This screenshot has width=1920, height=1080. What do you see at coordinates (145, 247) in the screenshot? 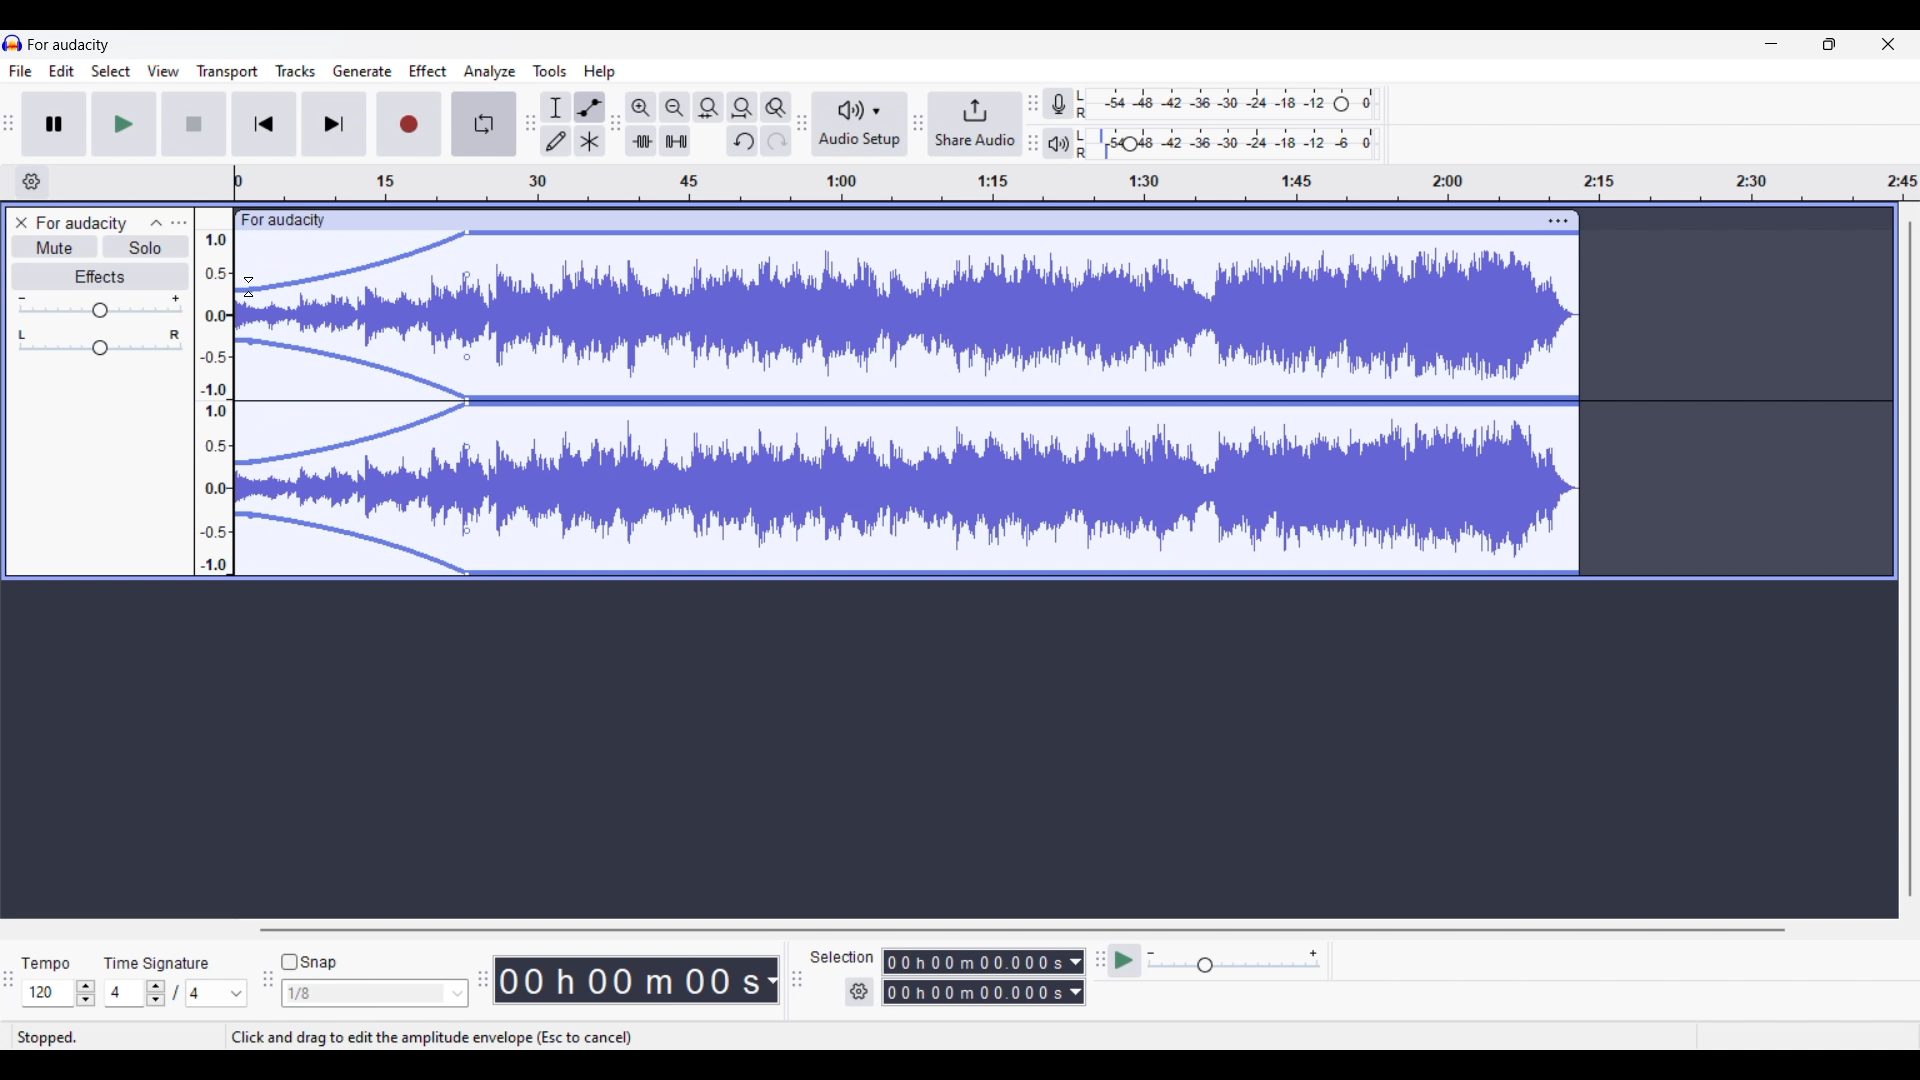
I see `Solo` at bounding box center [145, 247].